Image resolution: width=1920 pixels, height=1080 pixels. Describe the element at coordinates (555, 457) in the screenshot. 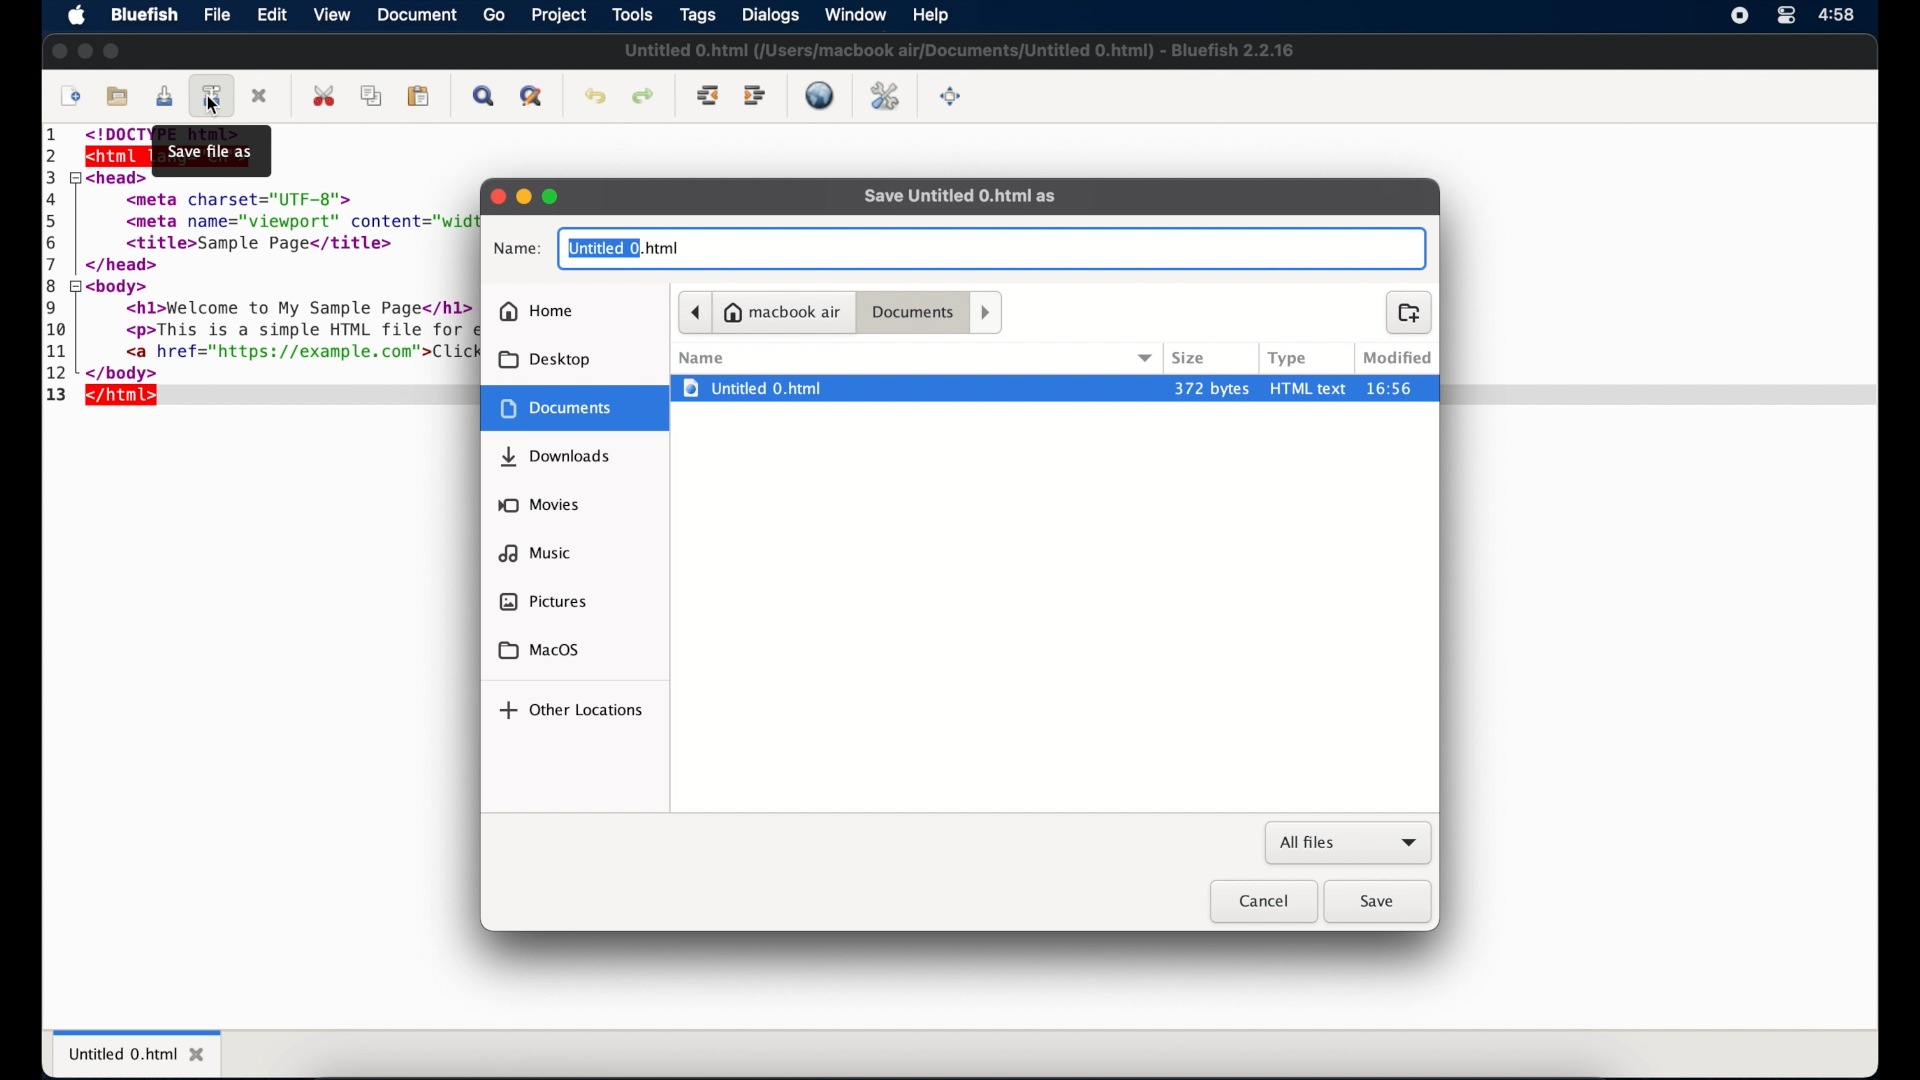

I see `downloads` at that location.